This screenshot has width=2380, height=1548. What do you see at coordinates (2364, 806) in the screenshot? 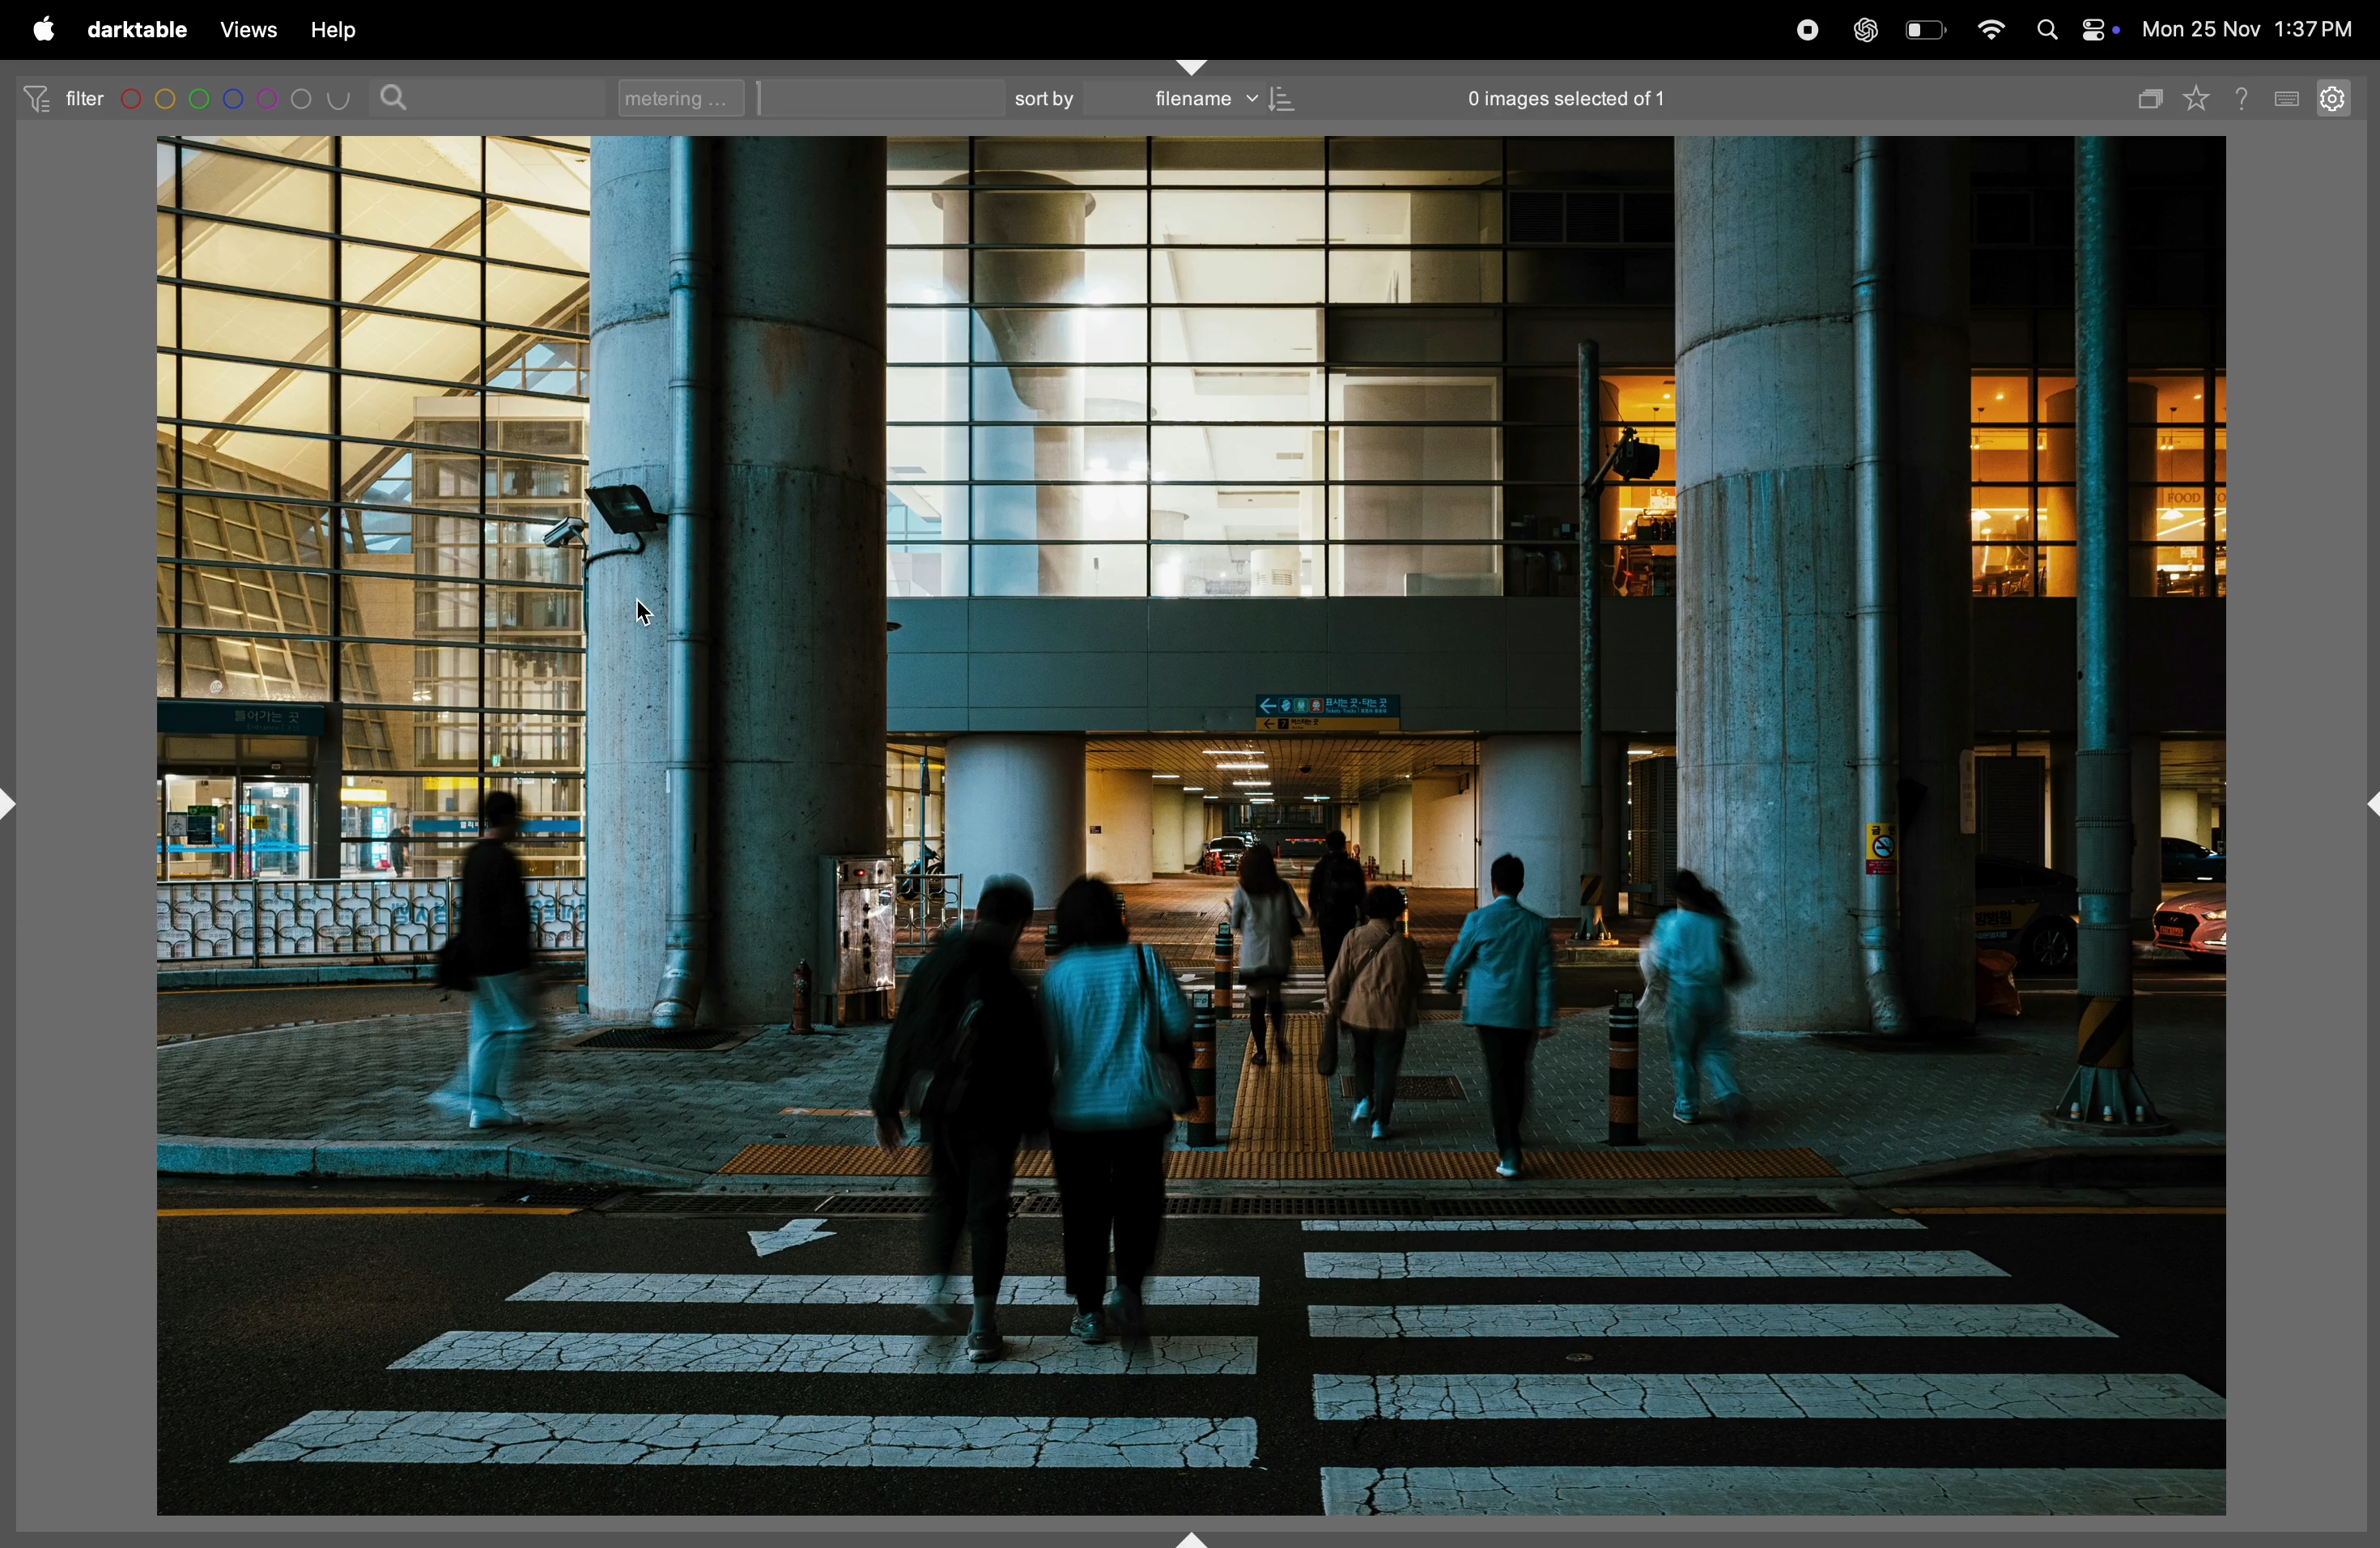
I see `shift+ctrl+r` at bounding box center [2364, 806].